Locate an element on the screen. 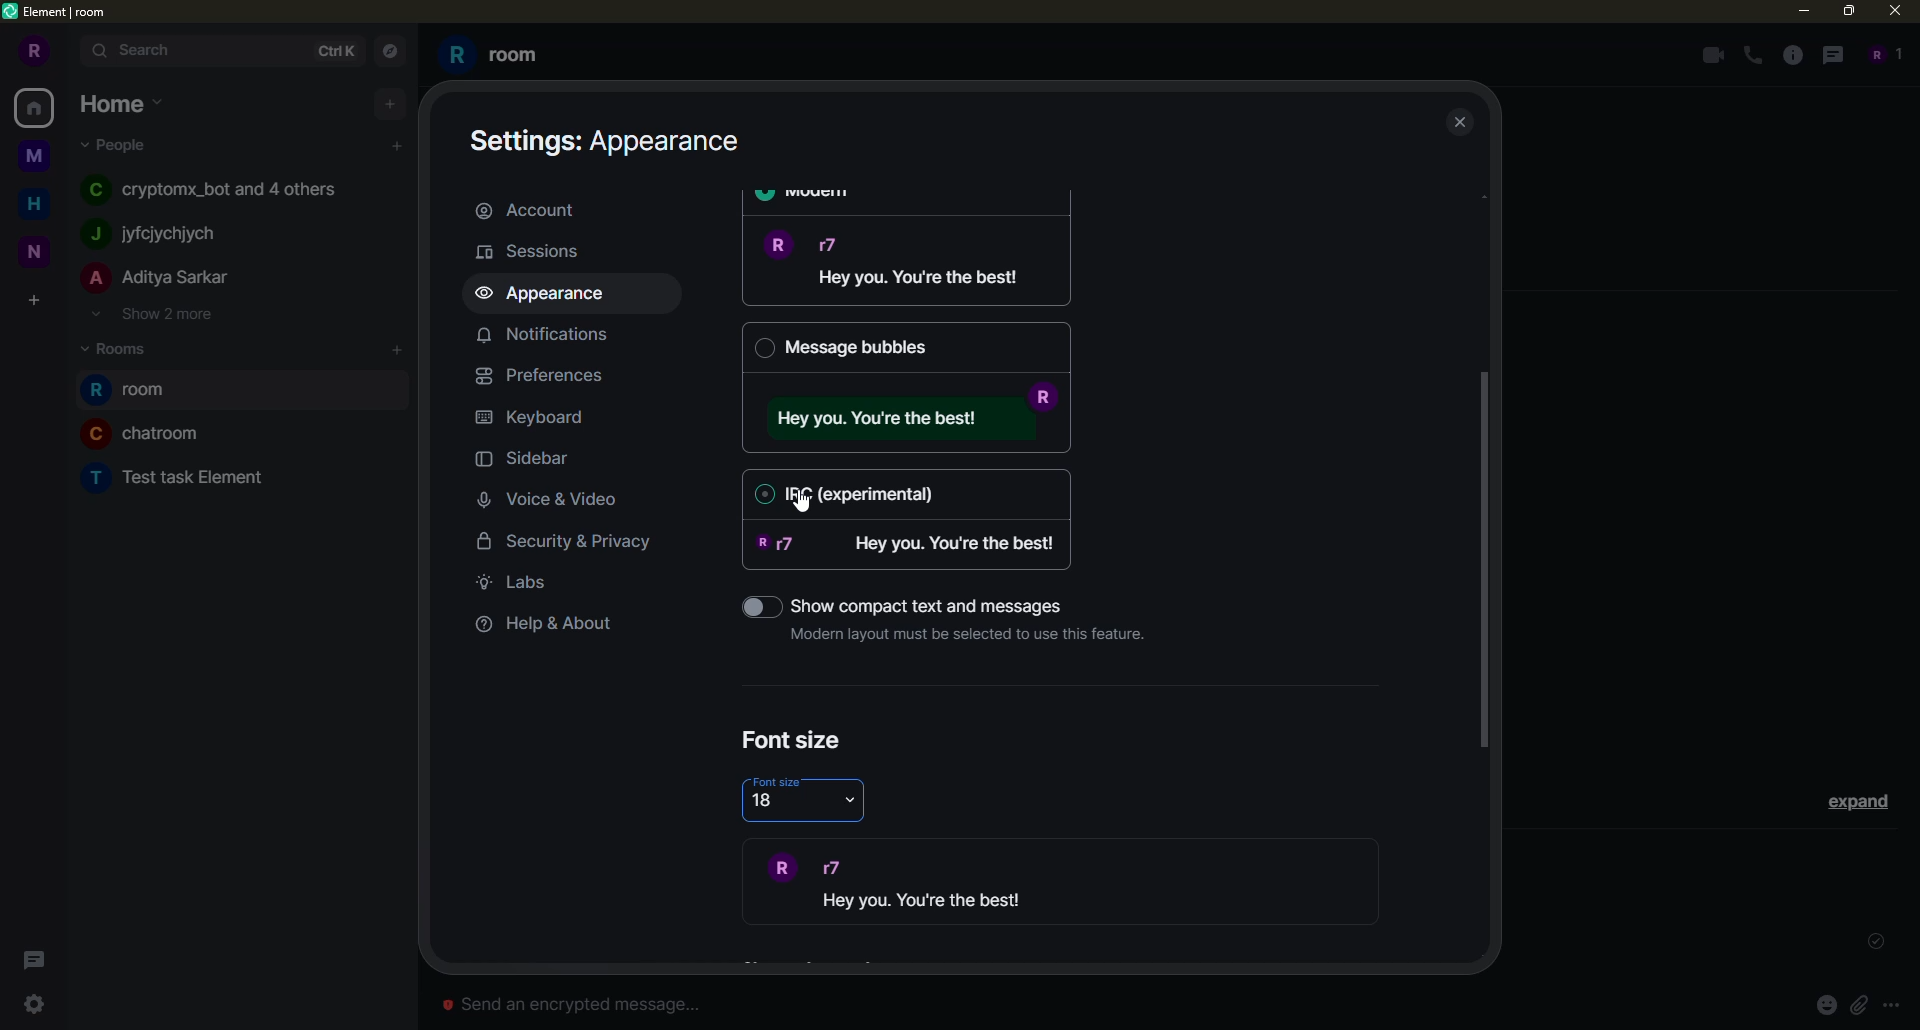 The height and width of the screenshot is (1030, 1920). ‘Show compact text and messages is located at coordinates (936, 607).